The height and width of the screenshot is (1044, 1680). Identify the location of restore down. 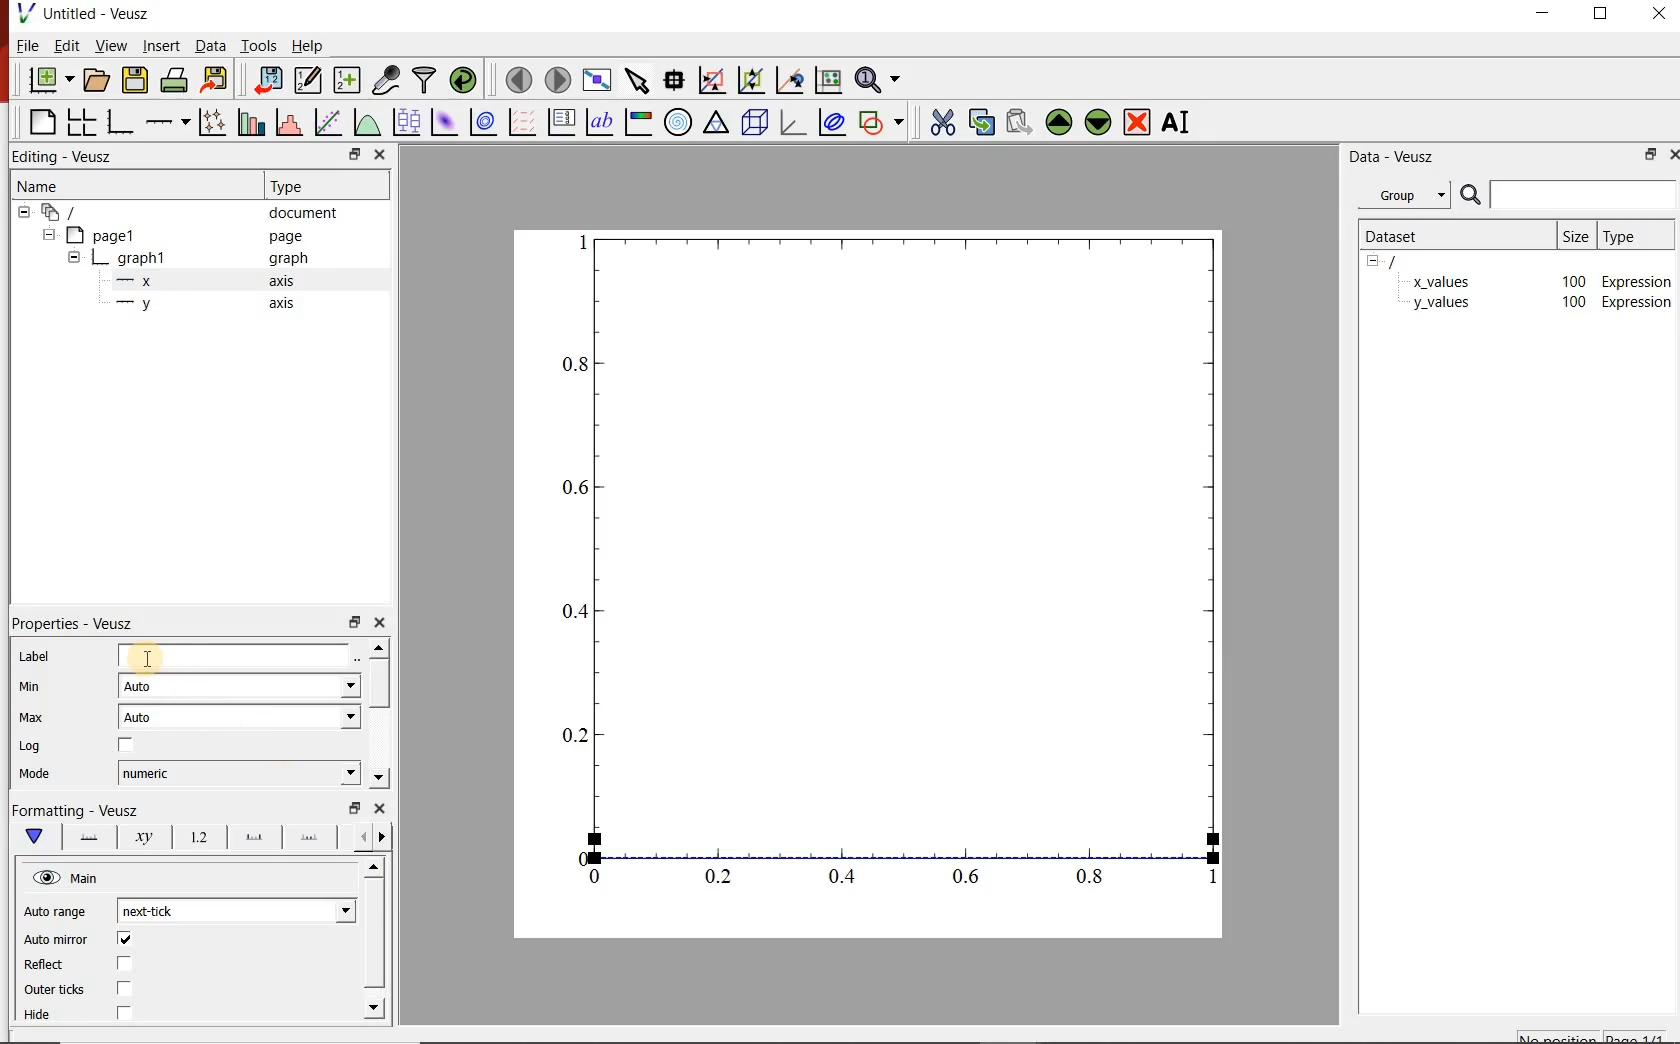
(354, 807).